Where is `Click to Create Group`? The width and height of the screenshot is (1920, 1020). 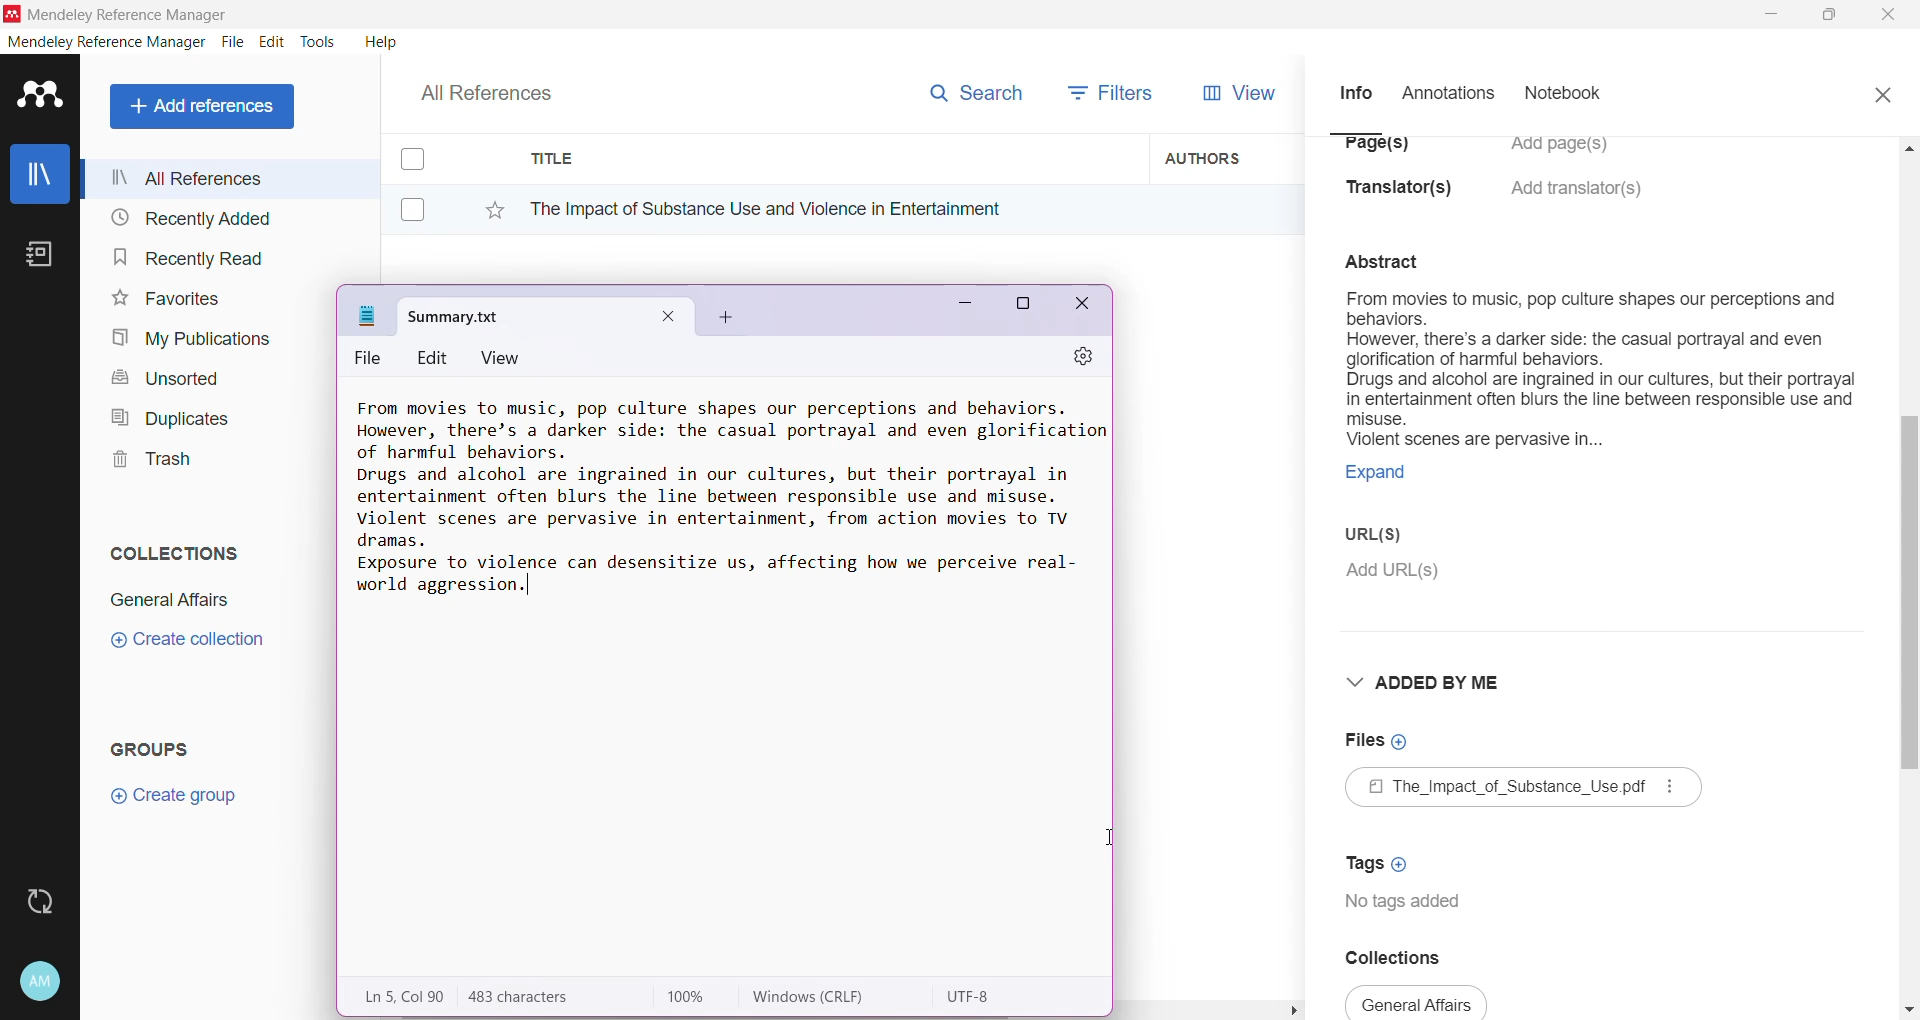
Click to Create Group is located at coordinates (178, 803).